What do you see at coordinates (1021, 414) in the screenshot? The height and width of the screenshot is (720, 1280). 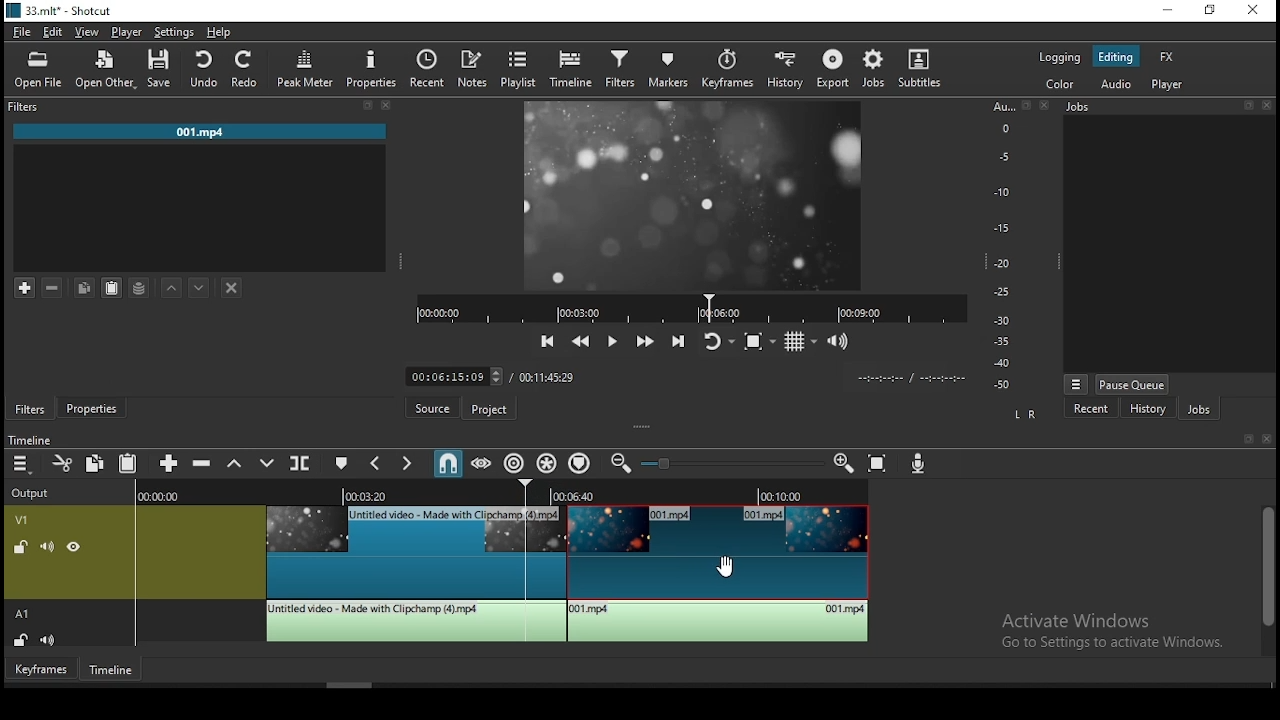 I see `L R` at bounding box center [1021, 414].